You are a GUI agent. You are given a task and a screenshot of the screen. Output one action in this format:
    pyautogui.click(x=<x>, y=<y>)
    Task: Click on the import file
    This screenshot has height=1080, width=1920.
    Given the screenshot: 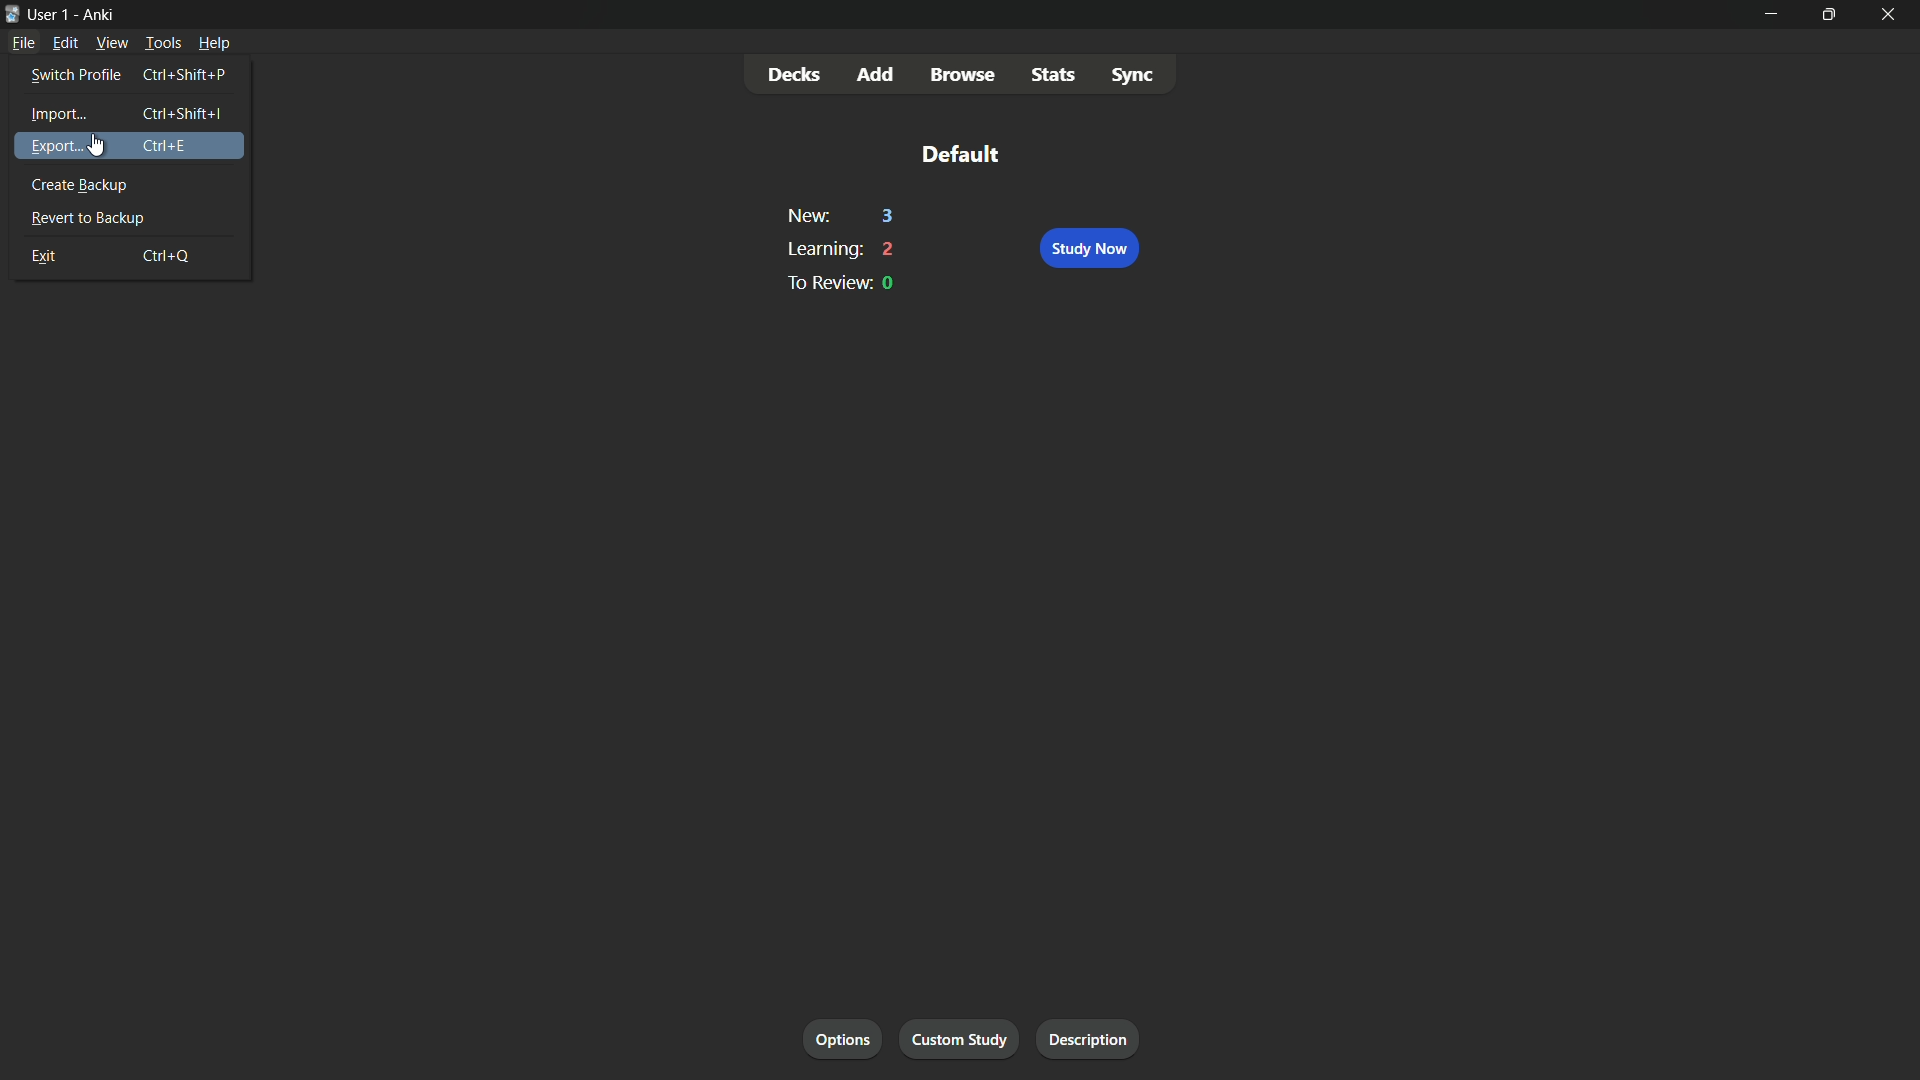 What is the action you would take?
    pyautogui.click(x=1095, y=1040)
    